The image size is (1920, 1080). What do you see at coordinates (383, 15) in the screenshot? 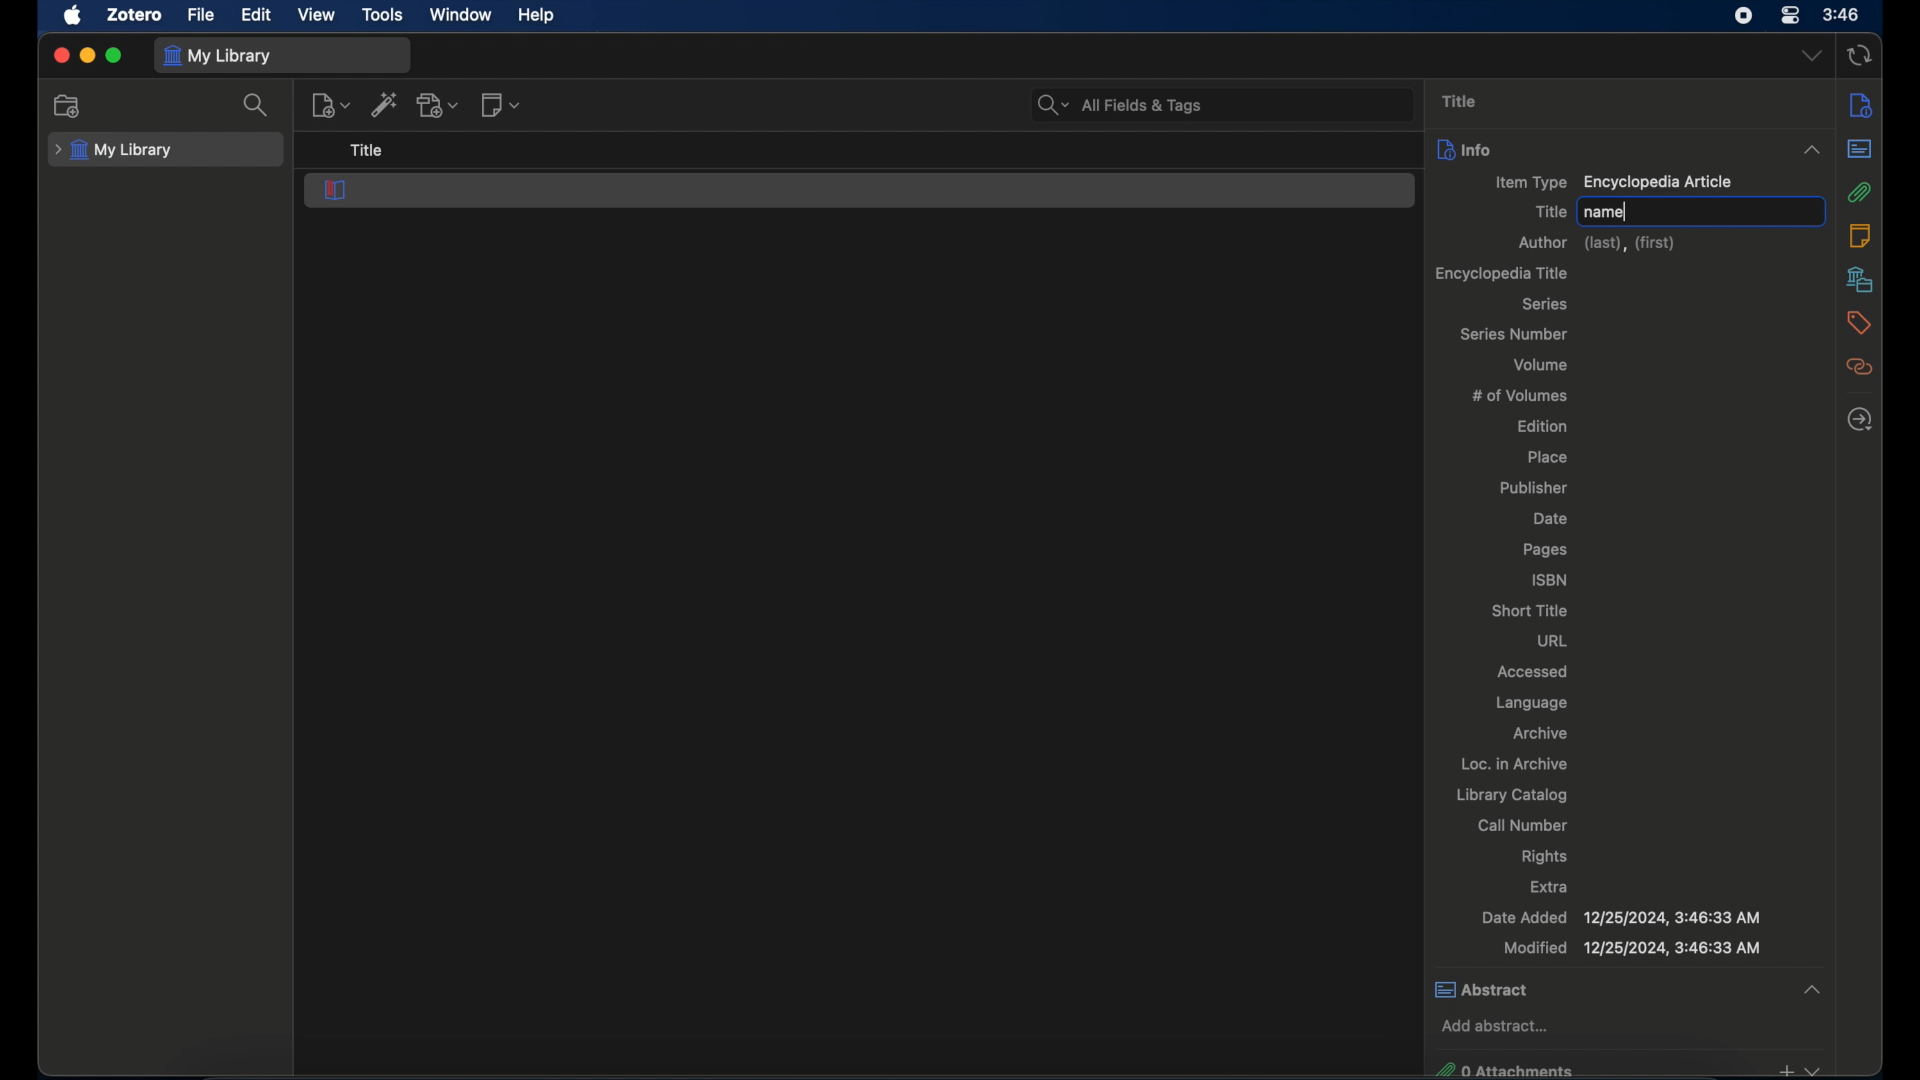
I see `tools` at bounding box center [383, 15].